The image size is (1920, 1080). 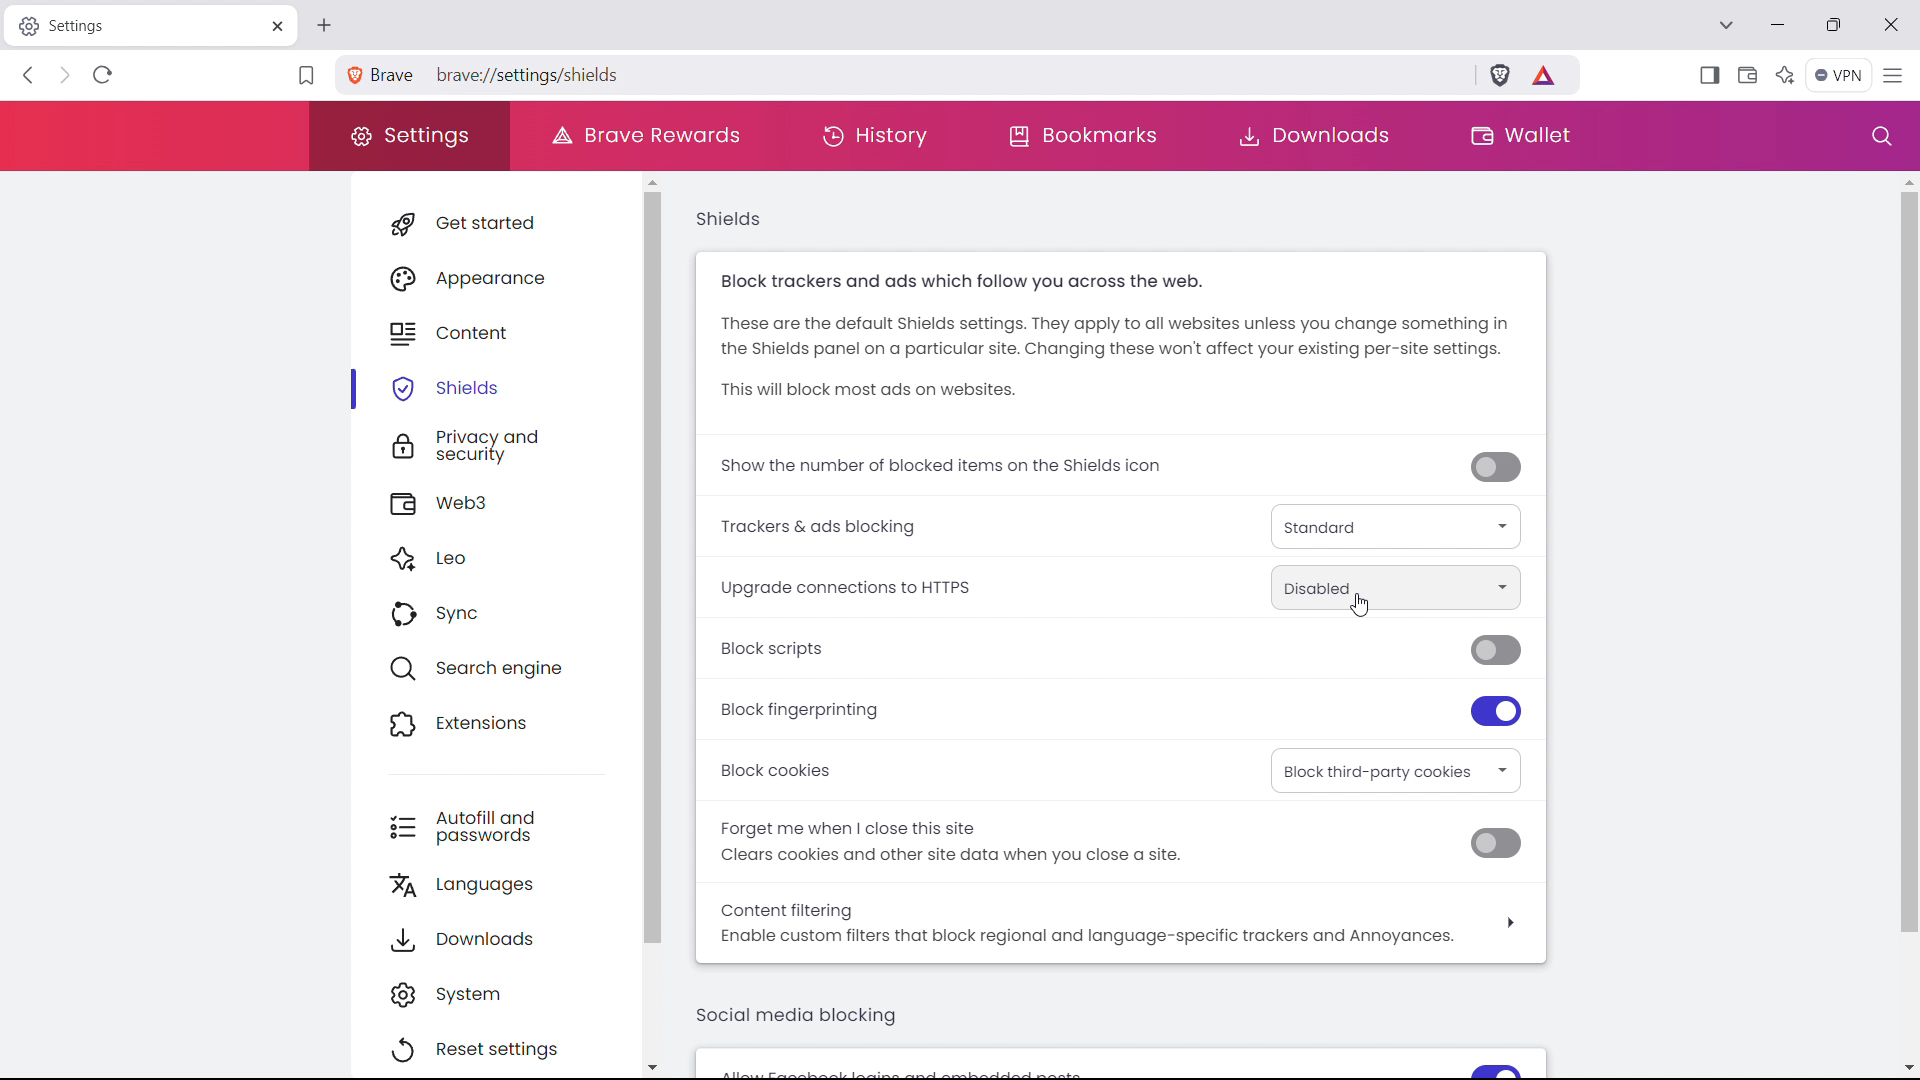 I want to click on scroll up, so click(x=1906, y=180).